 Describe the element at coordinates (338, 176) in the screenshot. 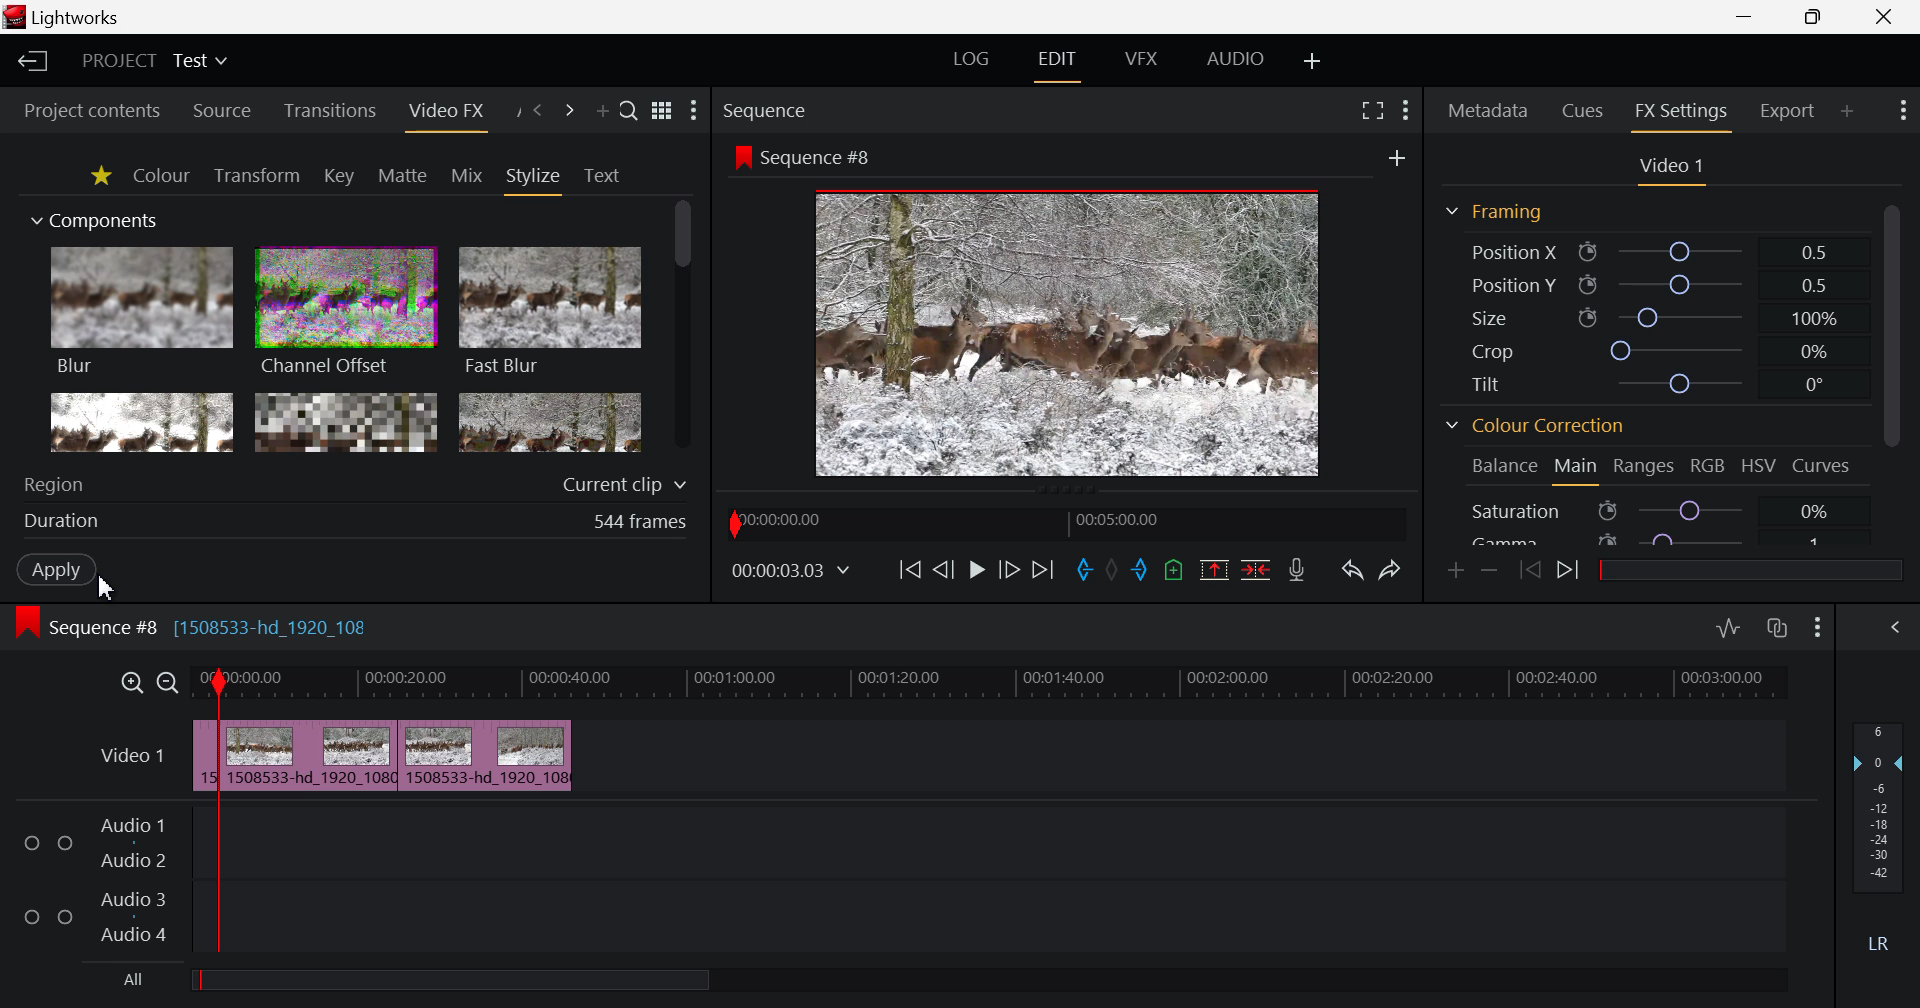

I see `Key` at that location.